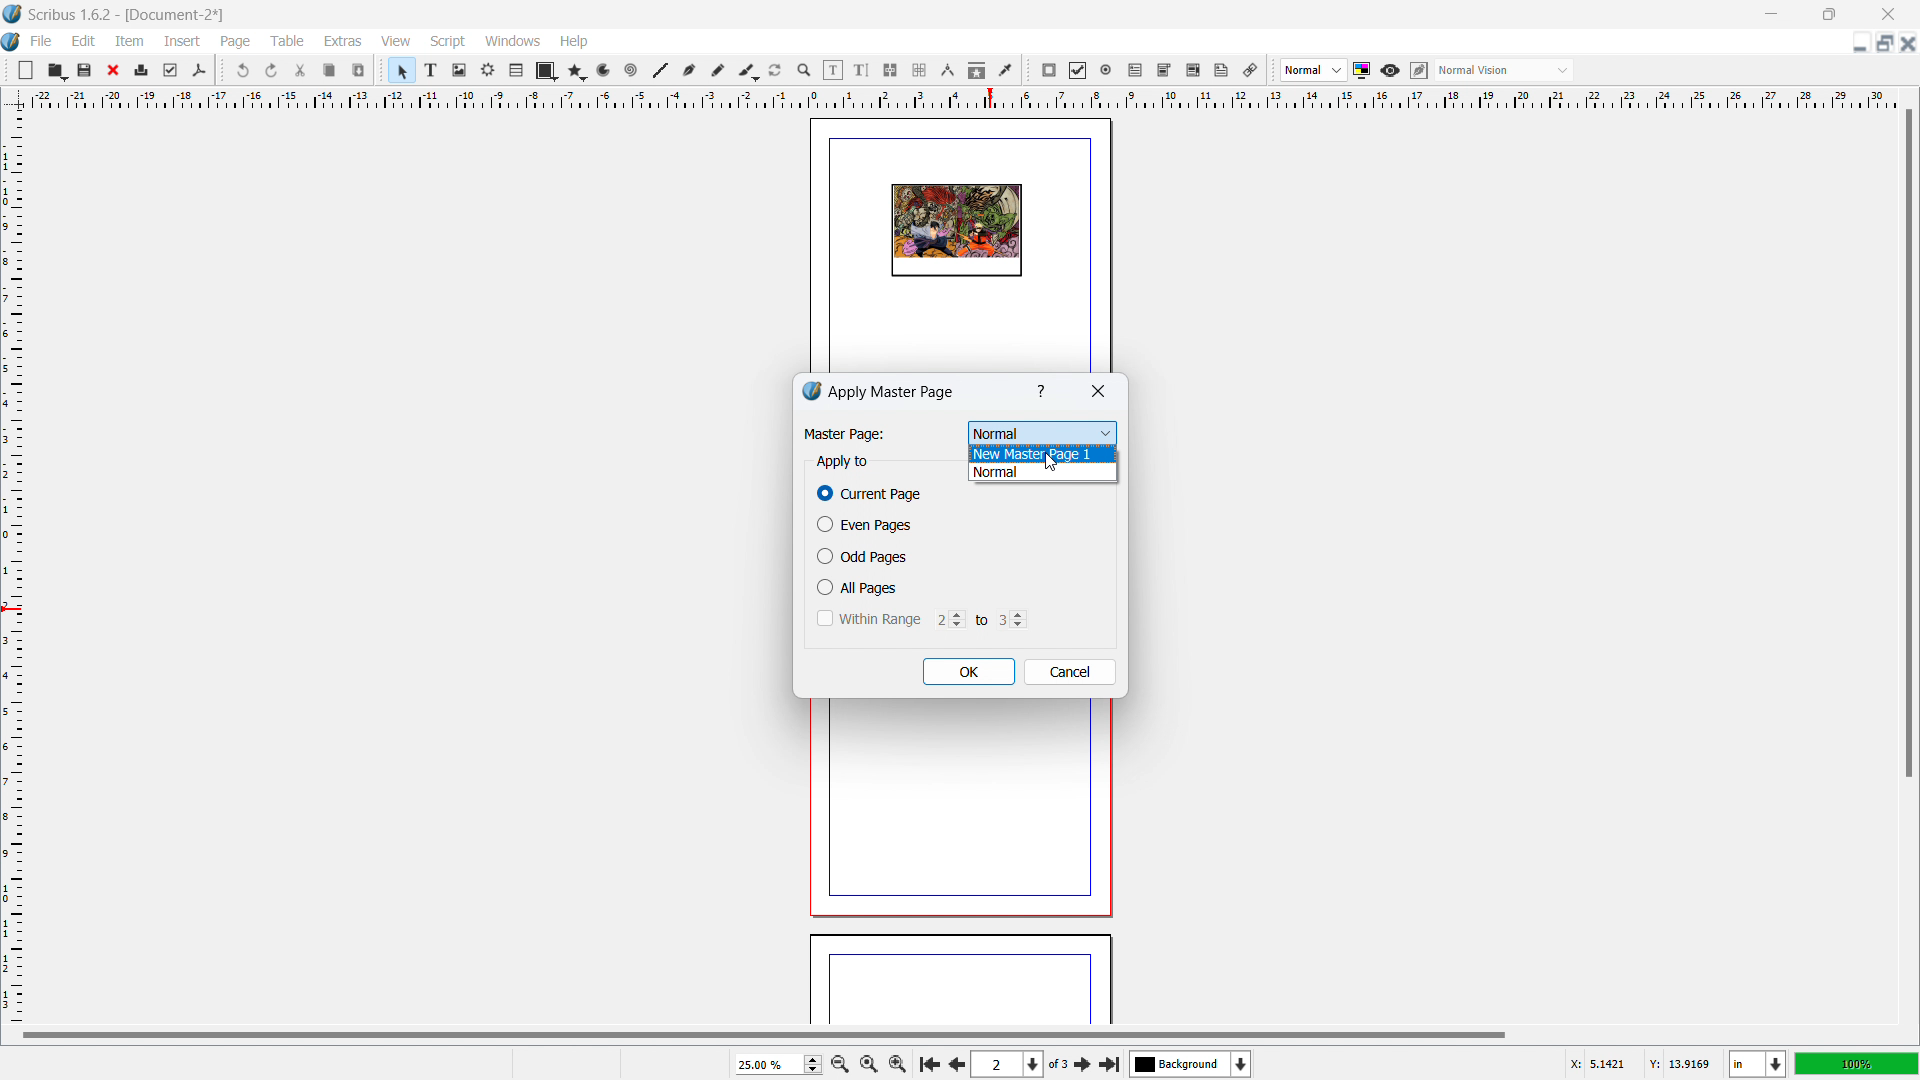 Image resolution: width=1920 pixels, height=1080 pixels. What do you see at coordinates (864, 524) in the screenshot?
I see `even pages checkbox` at bounding box center [864, 524].